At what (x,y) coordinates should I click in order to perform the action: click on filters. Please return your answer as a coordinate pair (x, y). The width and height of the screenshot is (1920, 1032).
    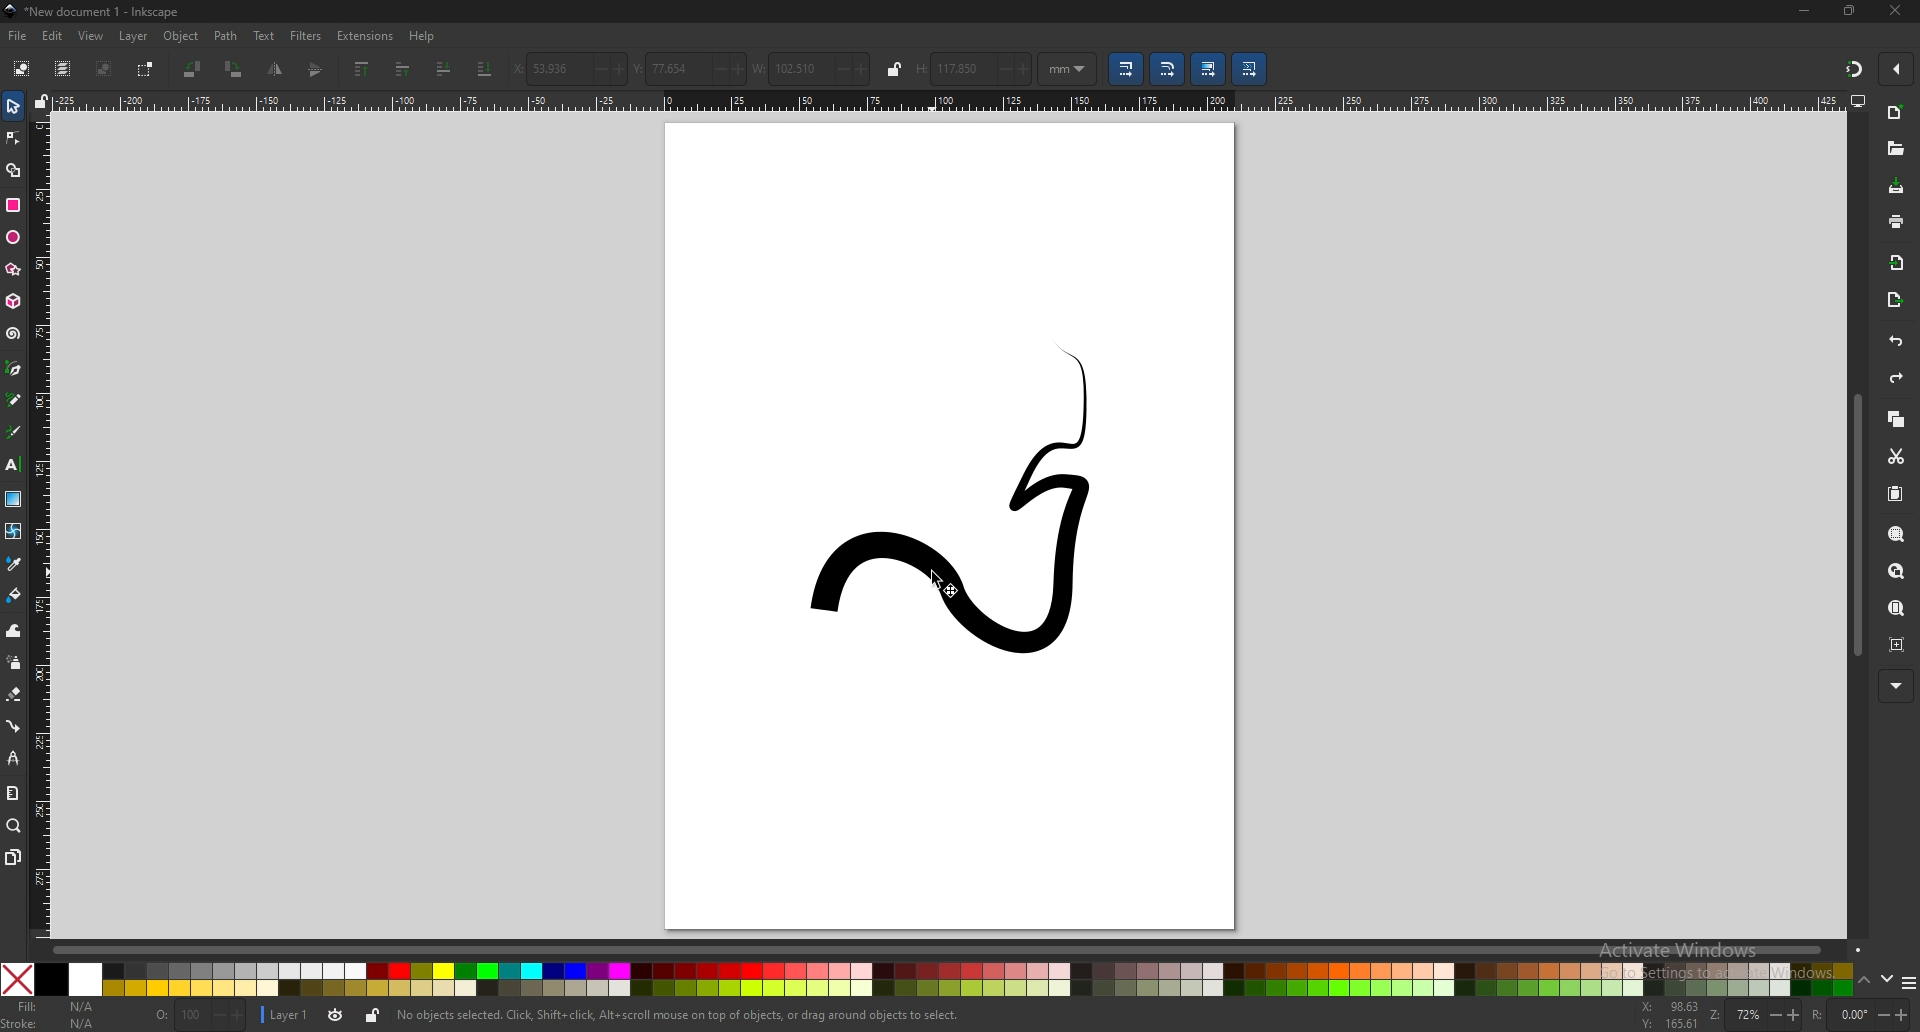
    Looking at the image, I should click on (306, 35).